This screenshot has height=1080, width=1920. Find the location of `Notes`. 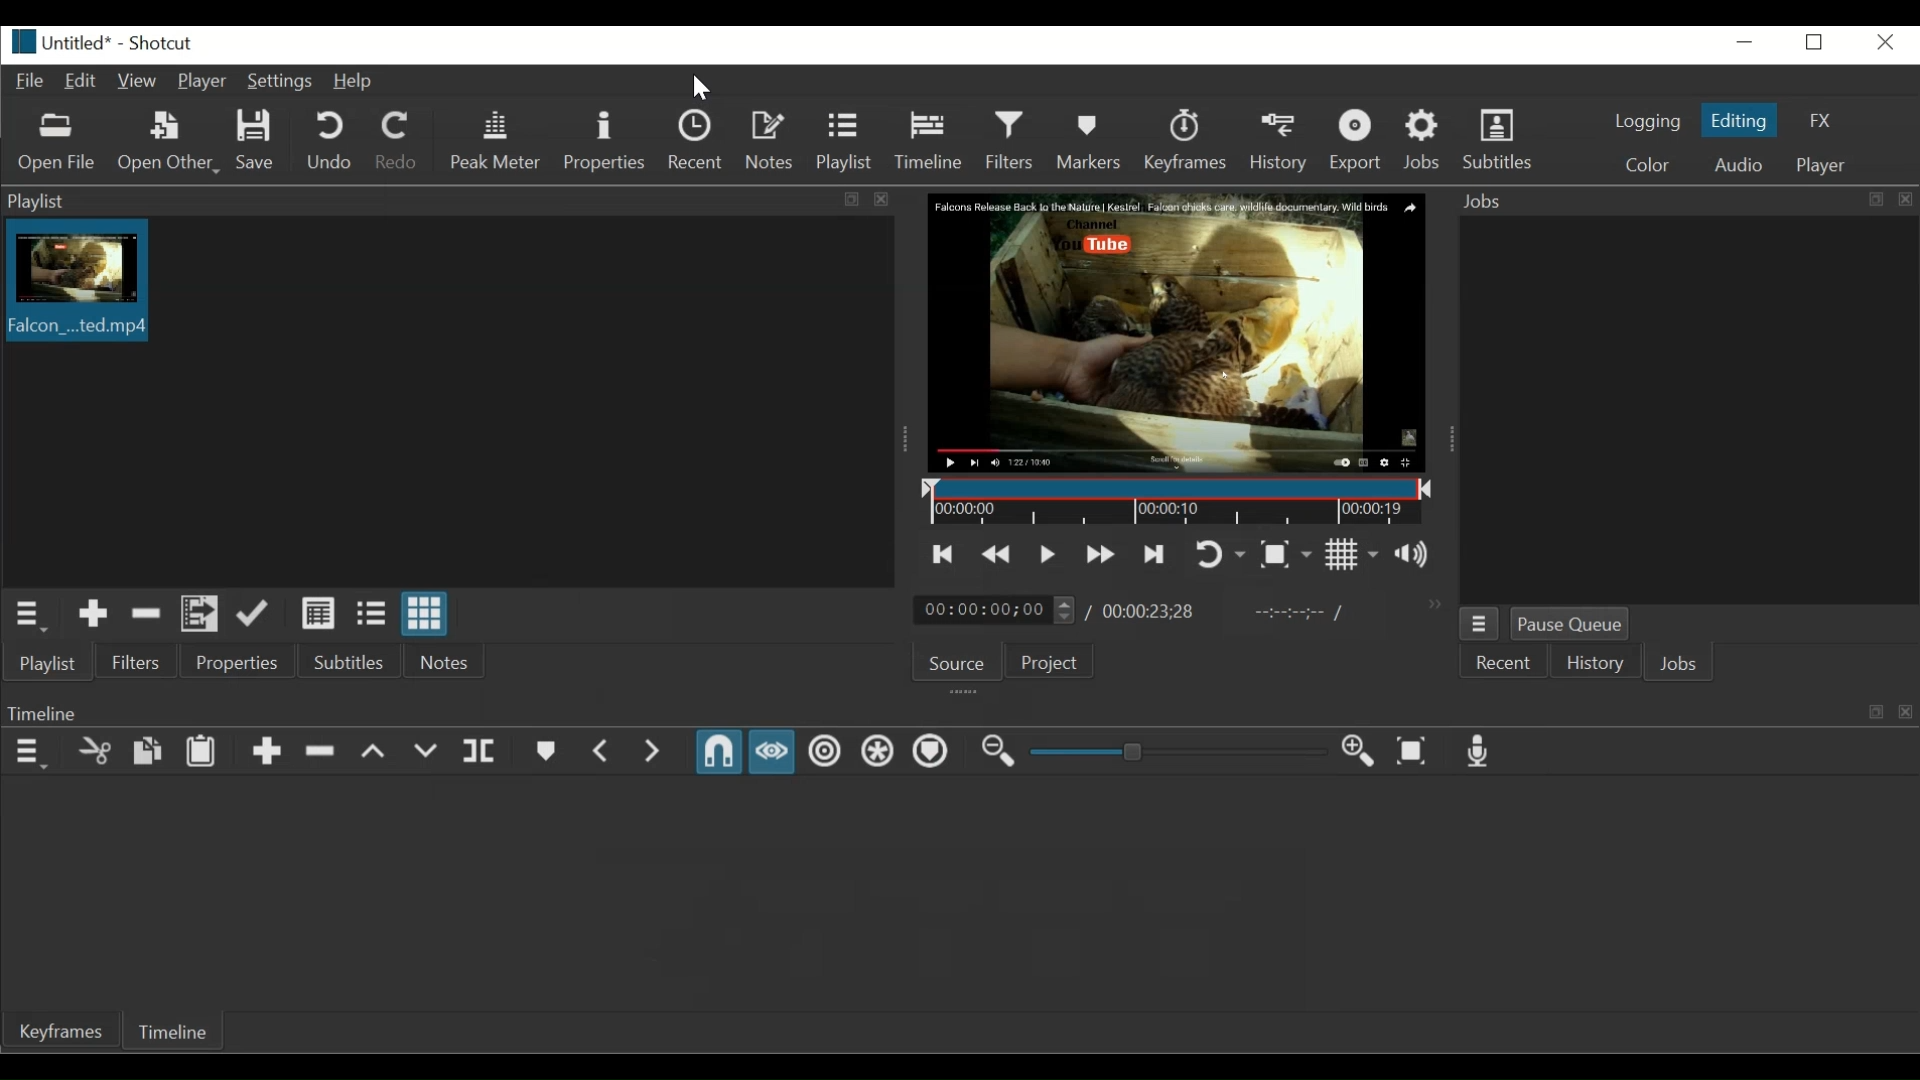

Notes is located at coordinates (772, 141).